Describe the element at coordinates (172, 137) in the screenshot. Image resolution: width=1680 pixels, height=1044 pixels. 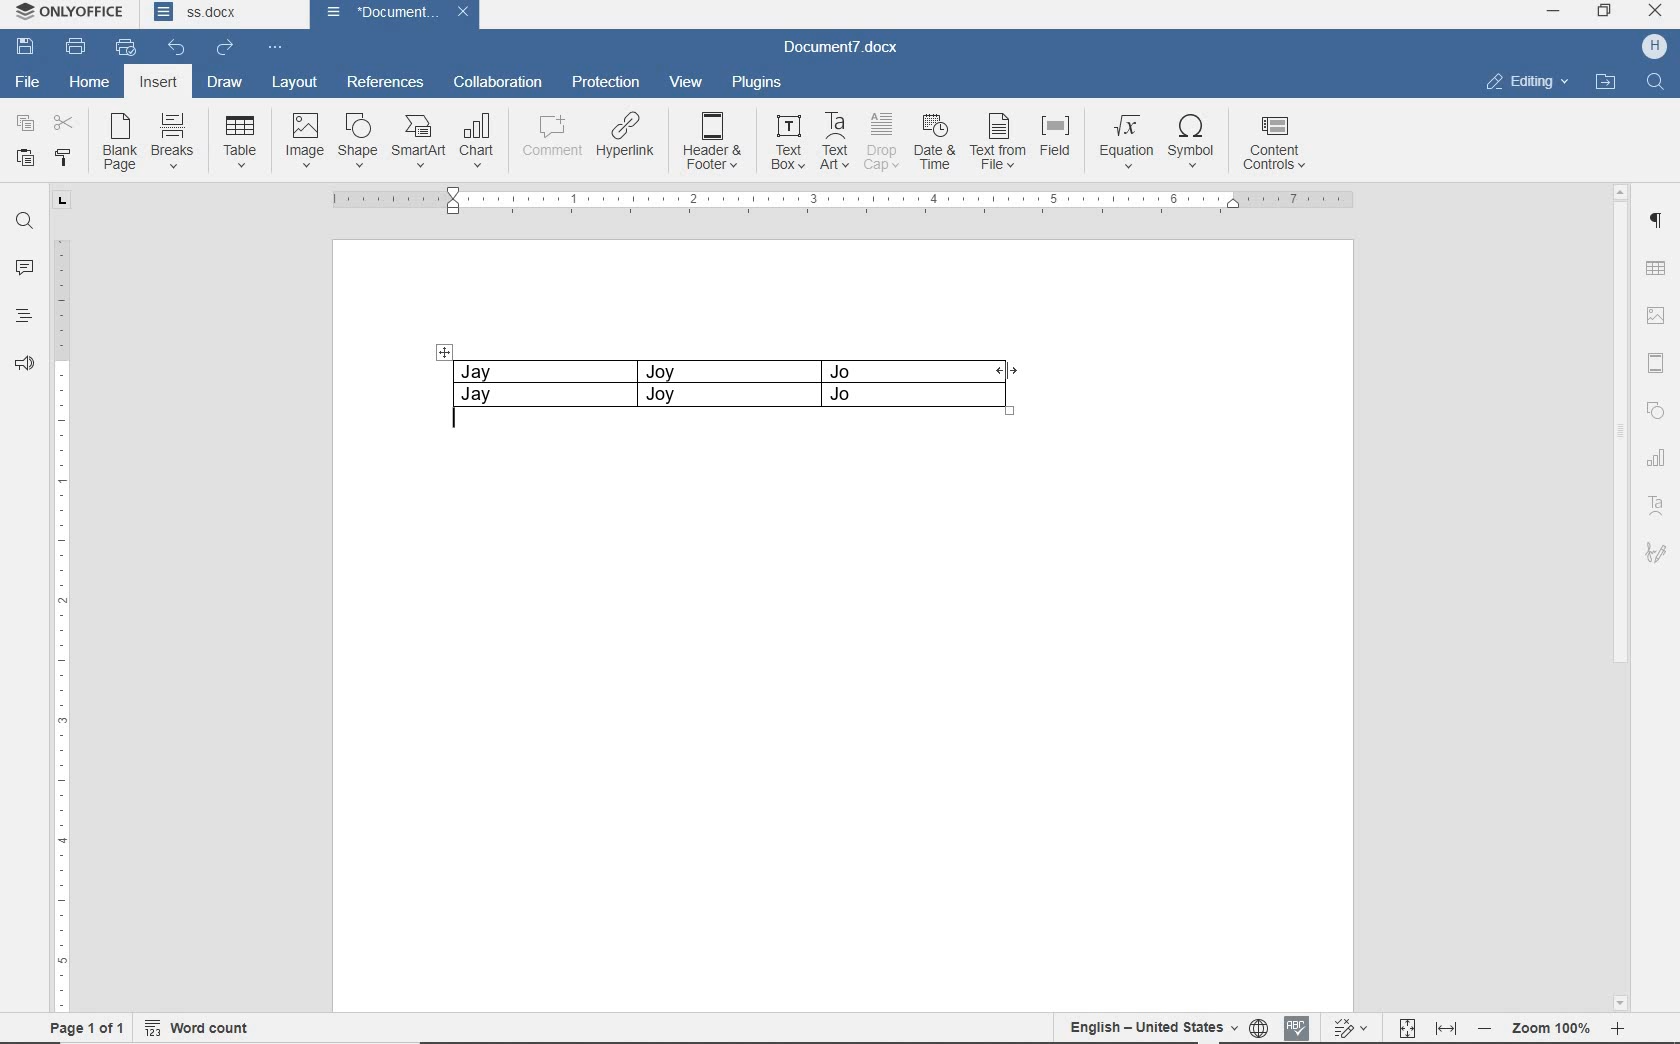
I see `BREAKS` at that location.